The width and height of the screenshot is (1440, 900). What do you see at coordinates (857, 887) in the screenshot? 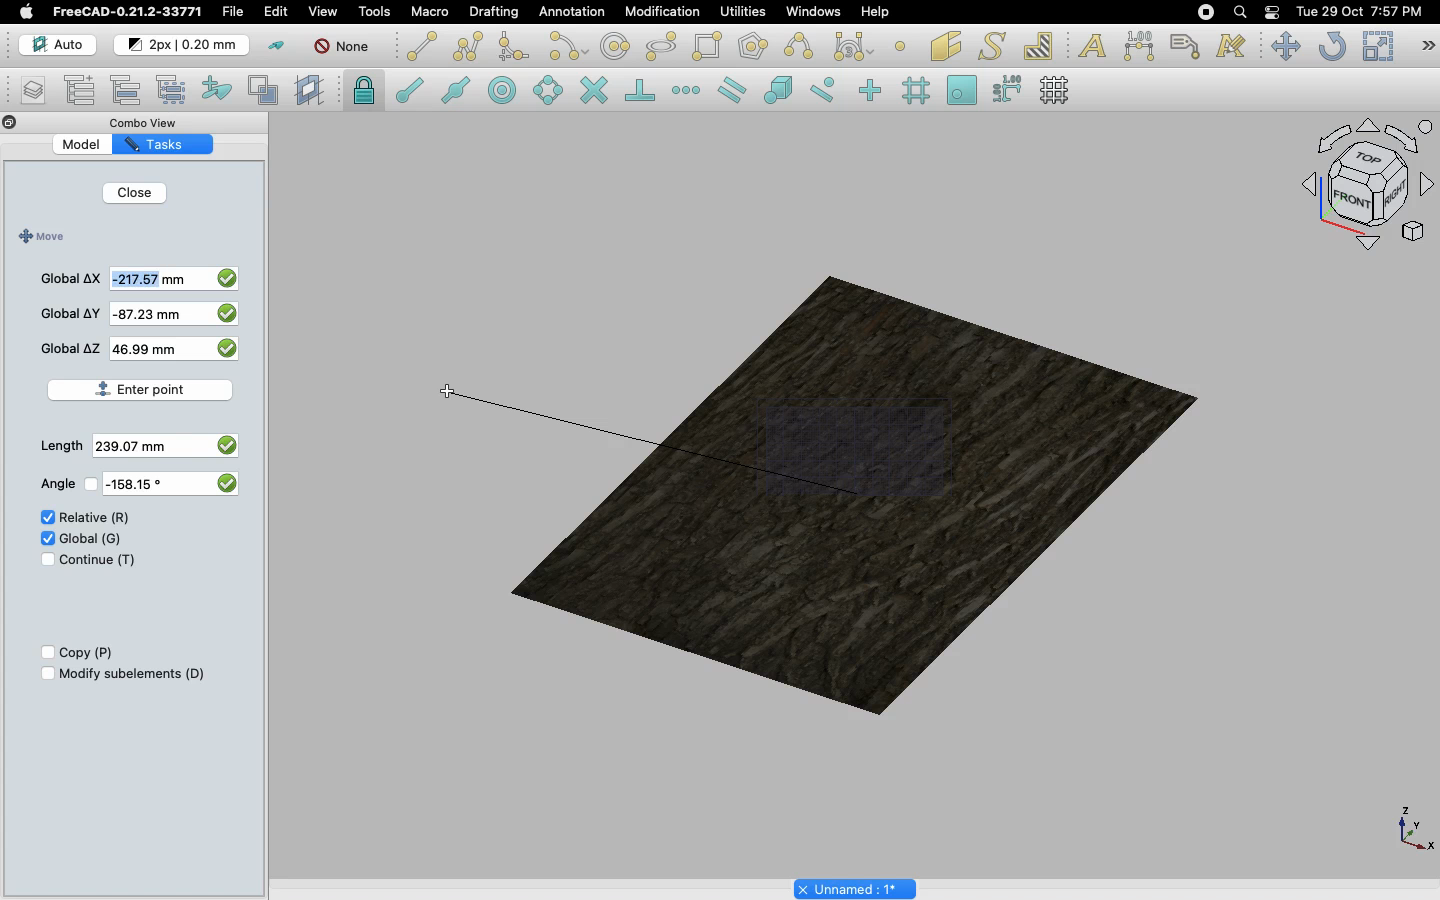
I see `Project name` at bounding box center [857, 887].